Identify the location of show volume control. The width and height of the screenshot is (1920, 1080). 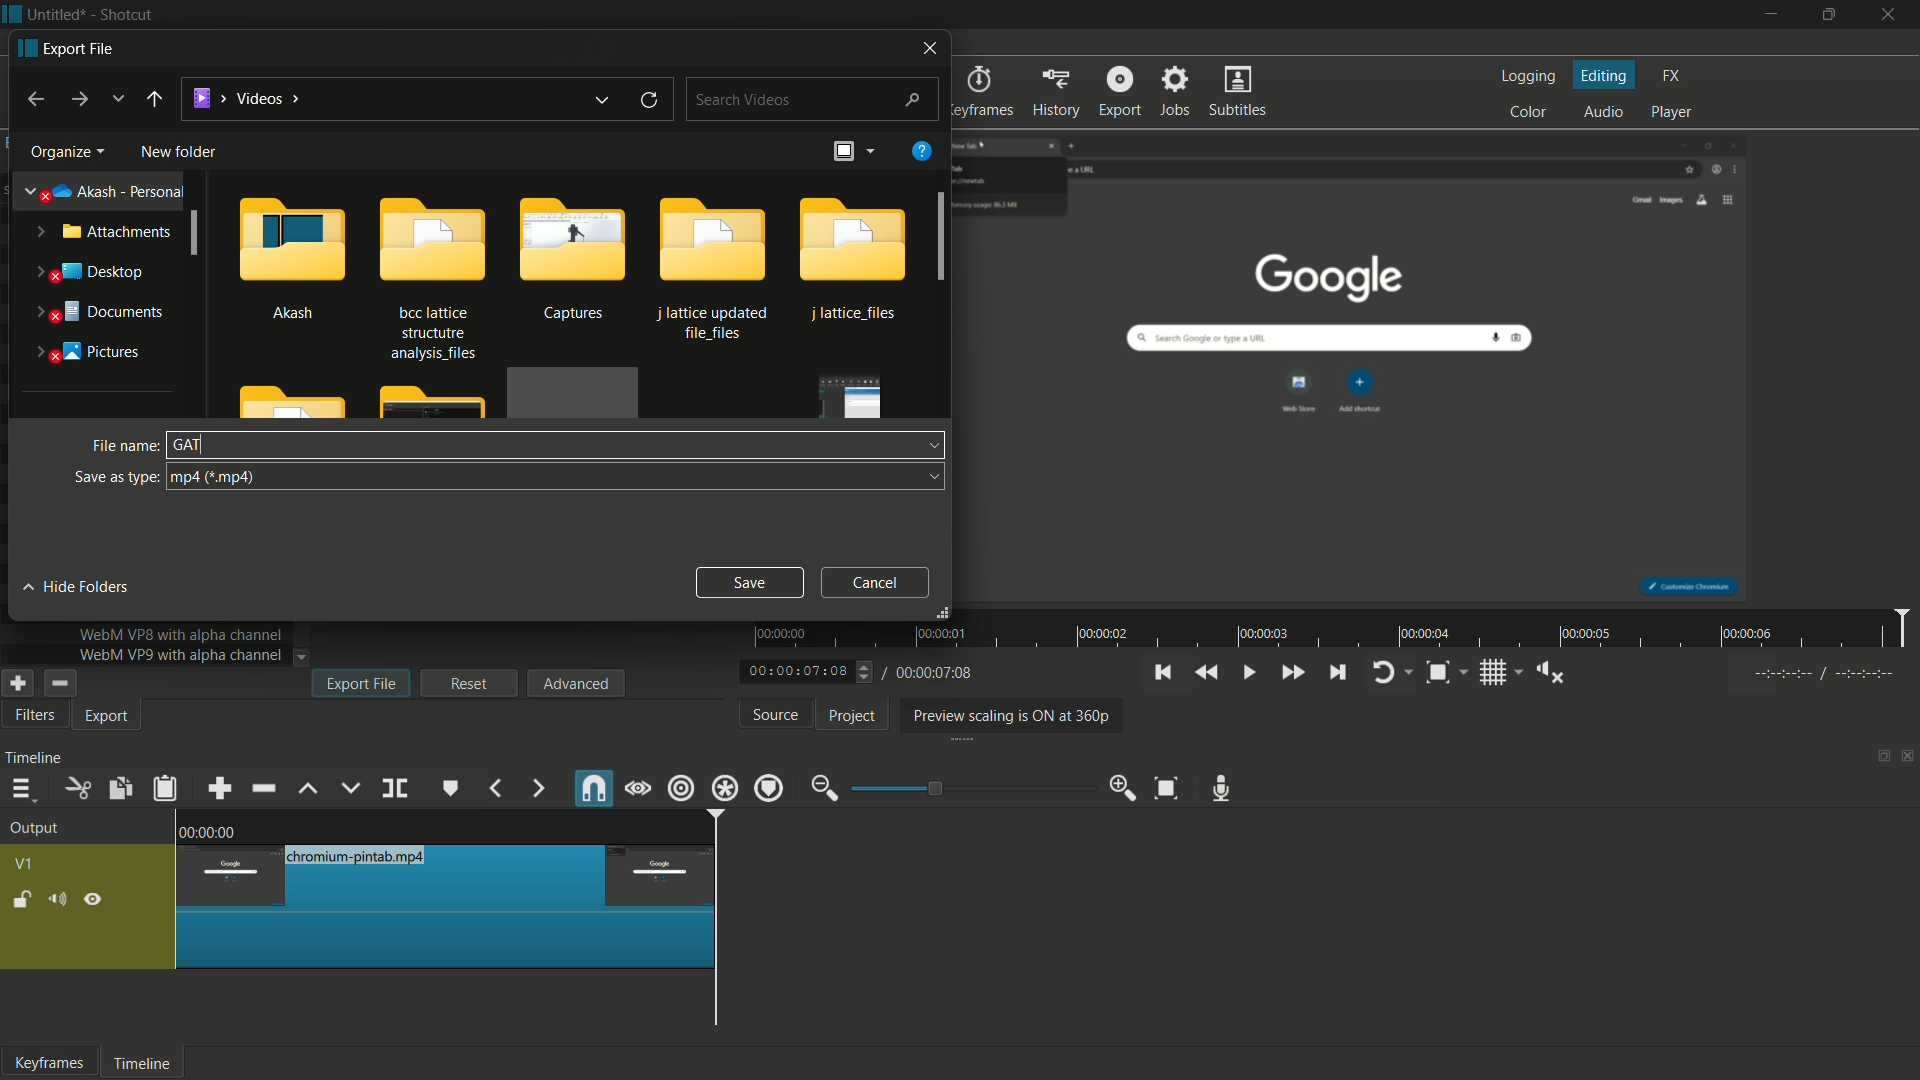
(1557, 672).